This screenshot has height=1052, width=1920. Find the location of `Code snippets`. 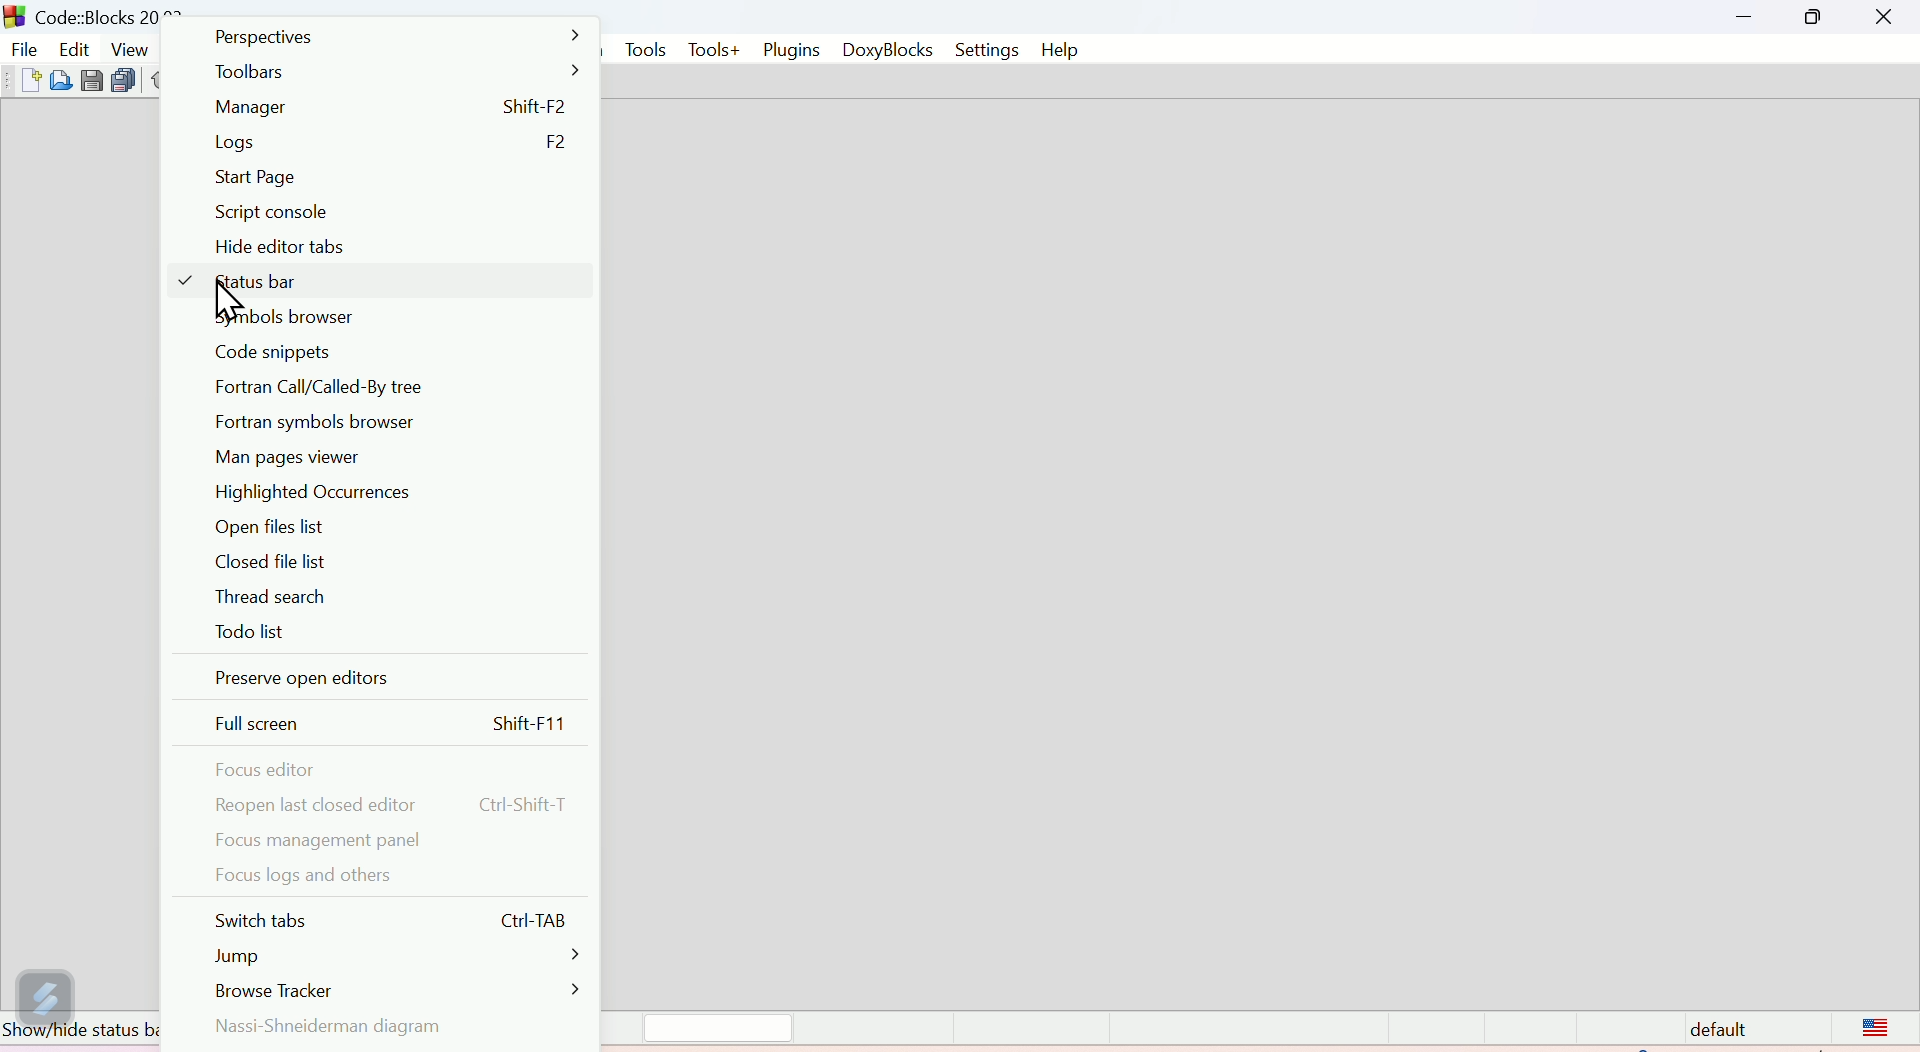

Code snippets is located at coordinates (282, 355).